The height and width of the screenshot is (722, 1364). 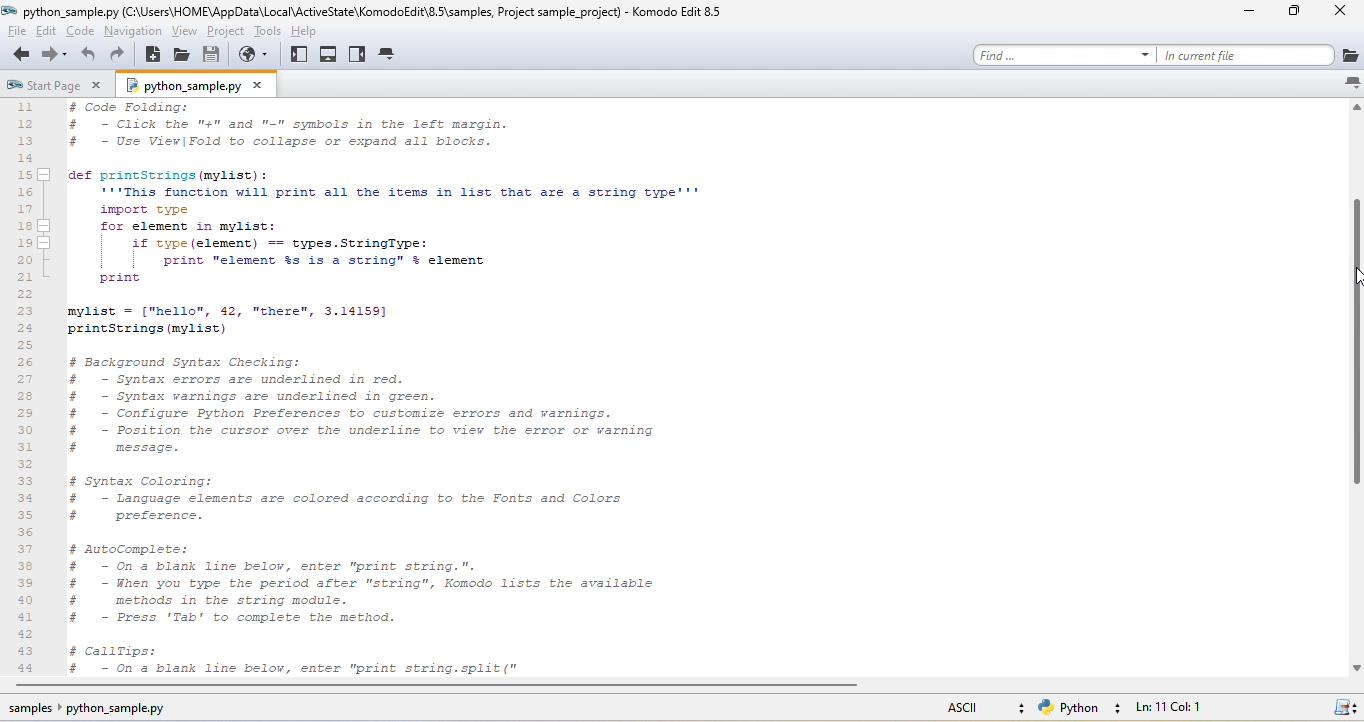 I want to click on code, so click(x=82, y=31).